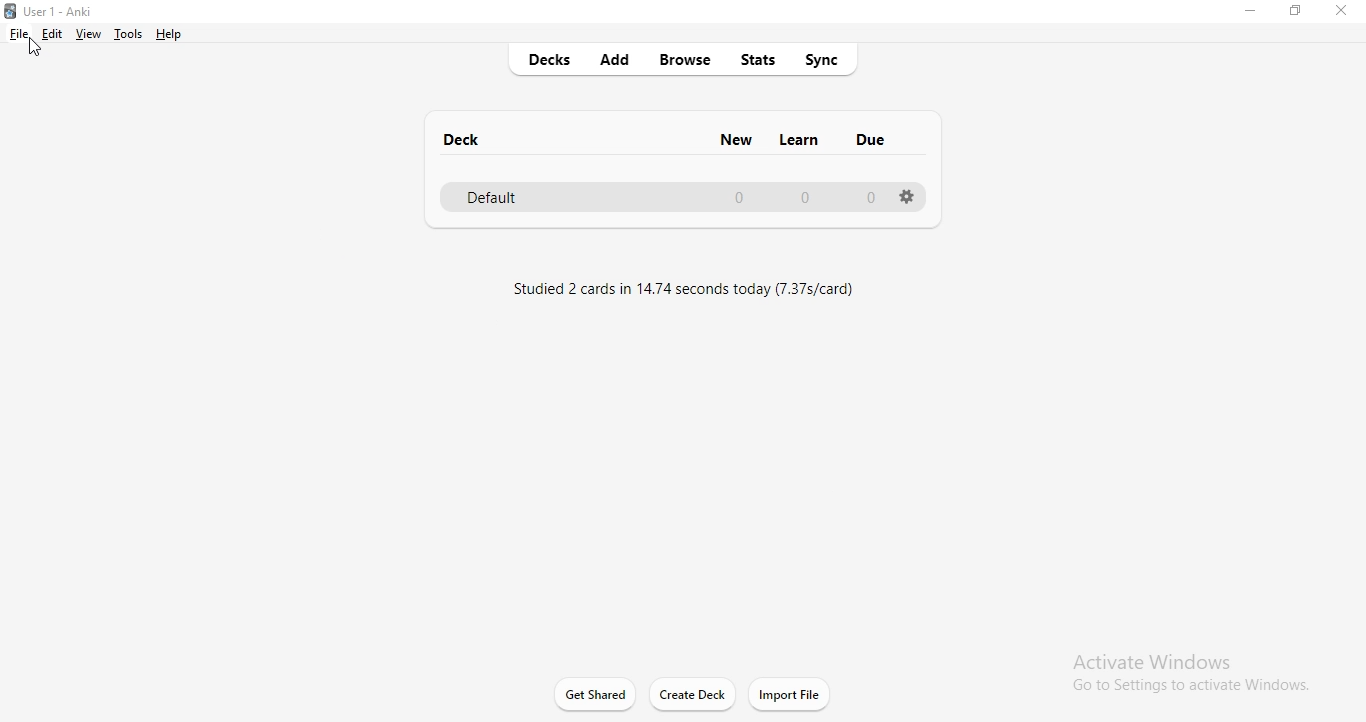  I want to click on edit, so click(53, 34).